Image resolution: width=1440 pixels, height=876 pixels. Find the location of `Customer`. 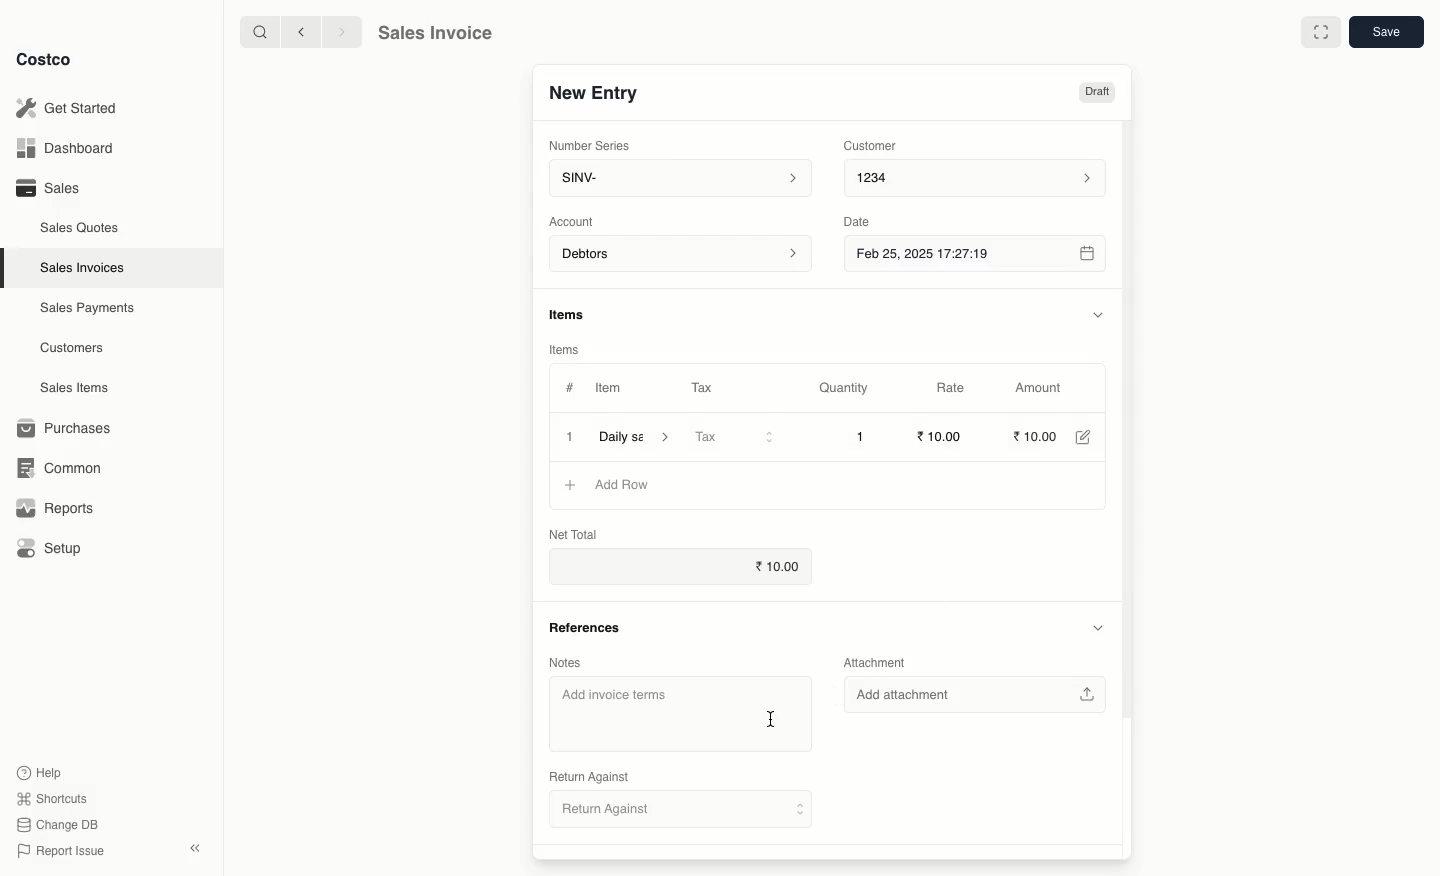

Customer is located at coordinates (876, 147).